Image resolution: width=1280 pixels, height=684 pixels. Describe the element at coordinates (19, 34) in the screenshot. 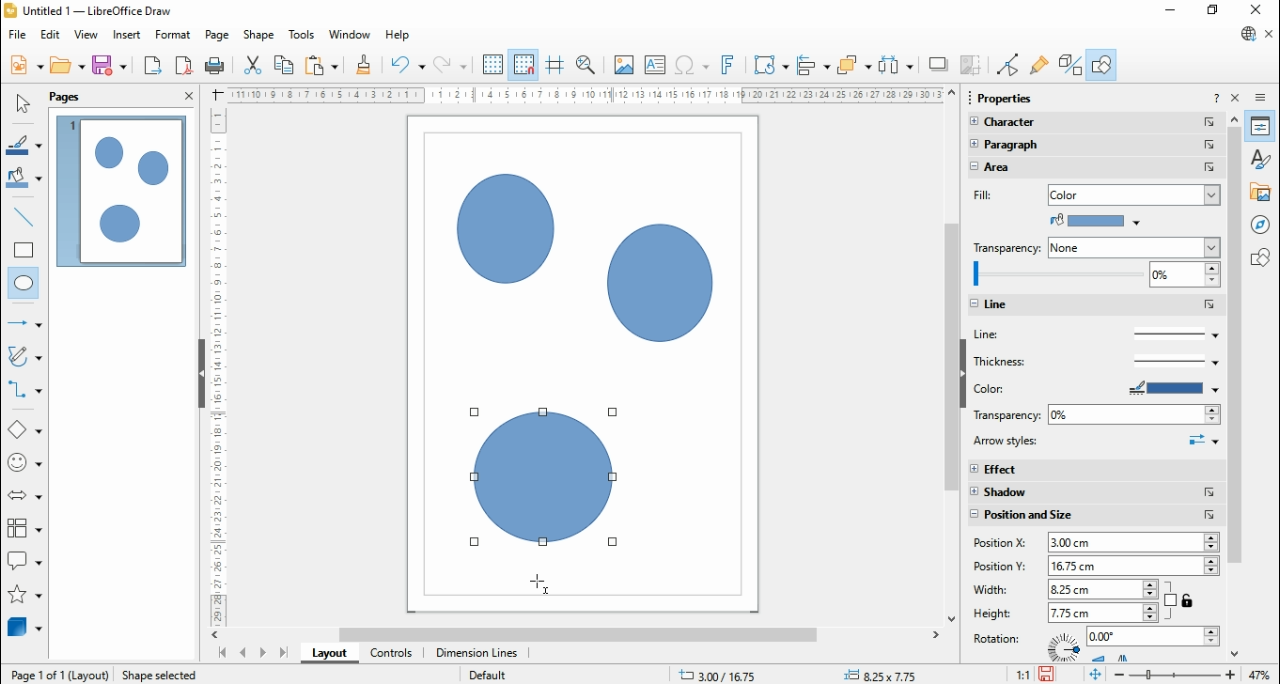

I see `file` at that location.